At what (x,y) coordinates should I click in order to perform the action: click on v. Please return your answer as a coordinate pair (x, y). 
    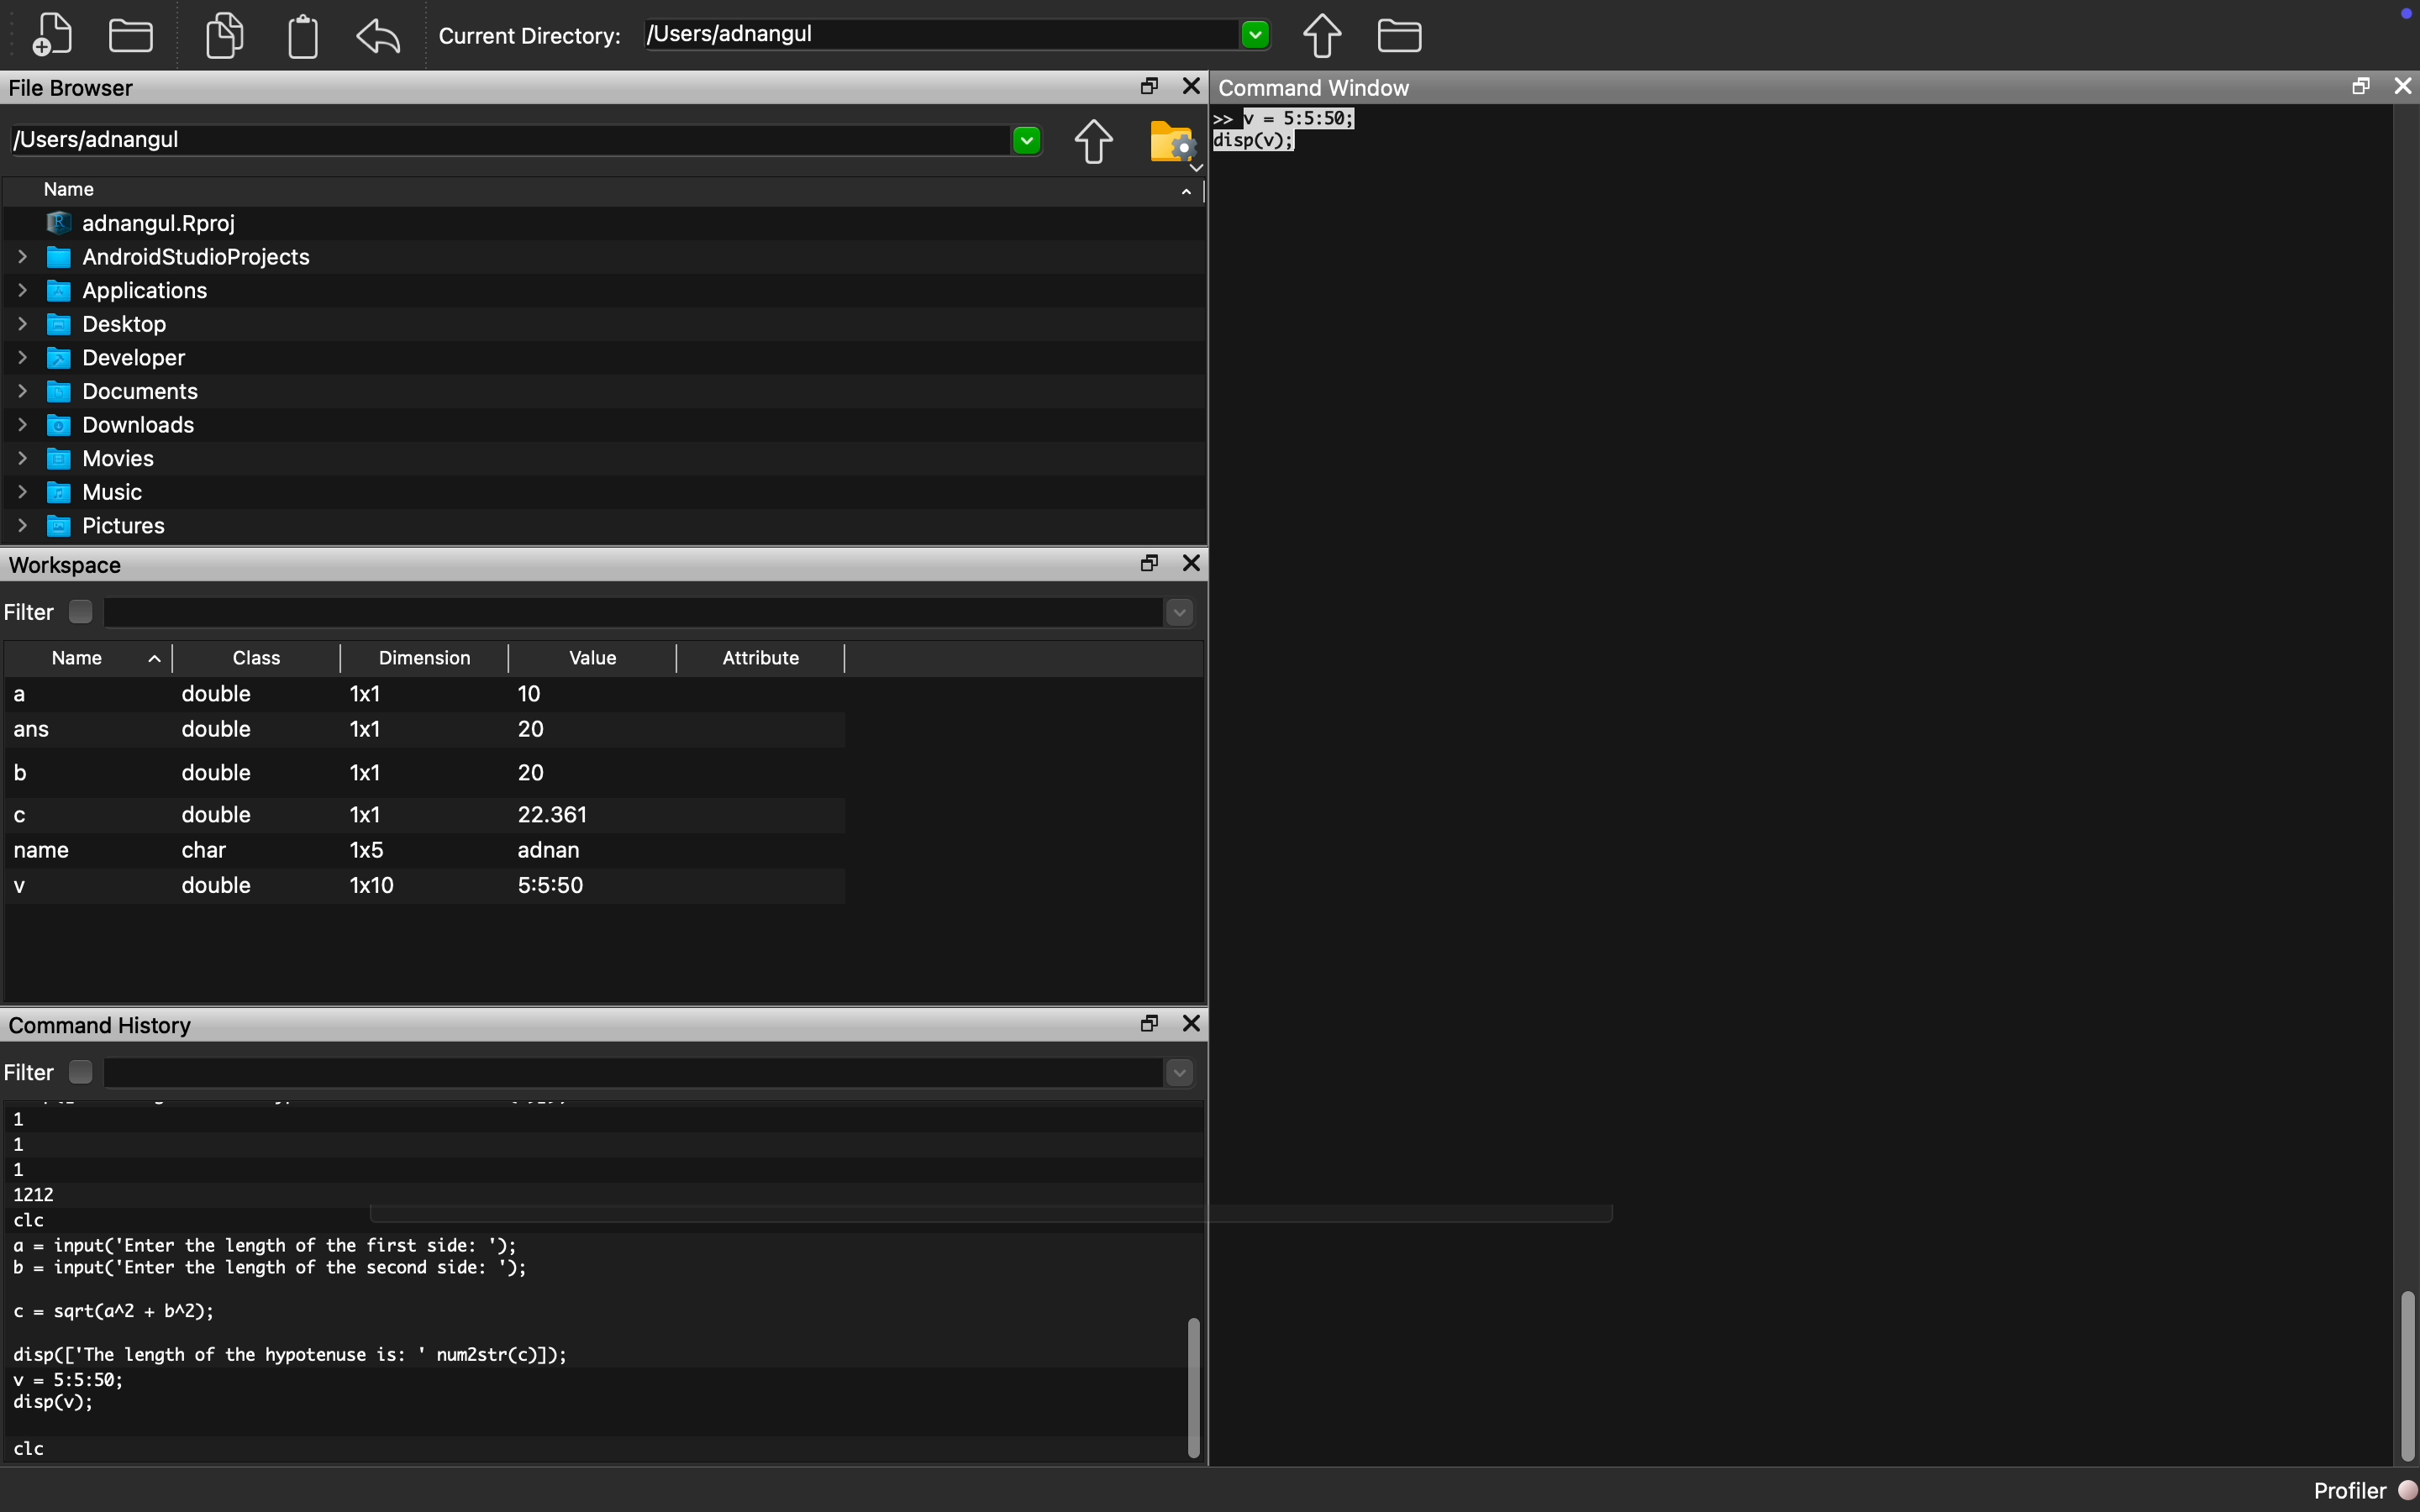
    Looking at the image, I should click on (25, 889).